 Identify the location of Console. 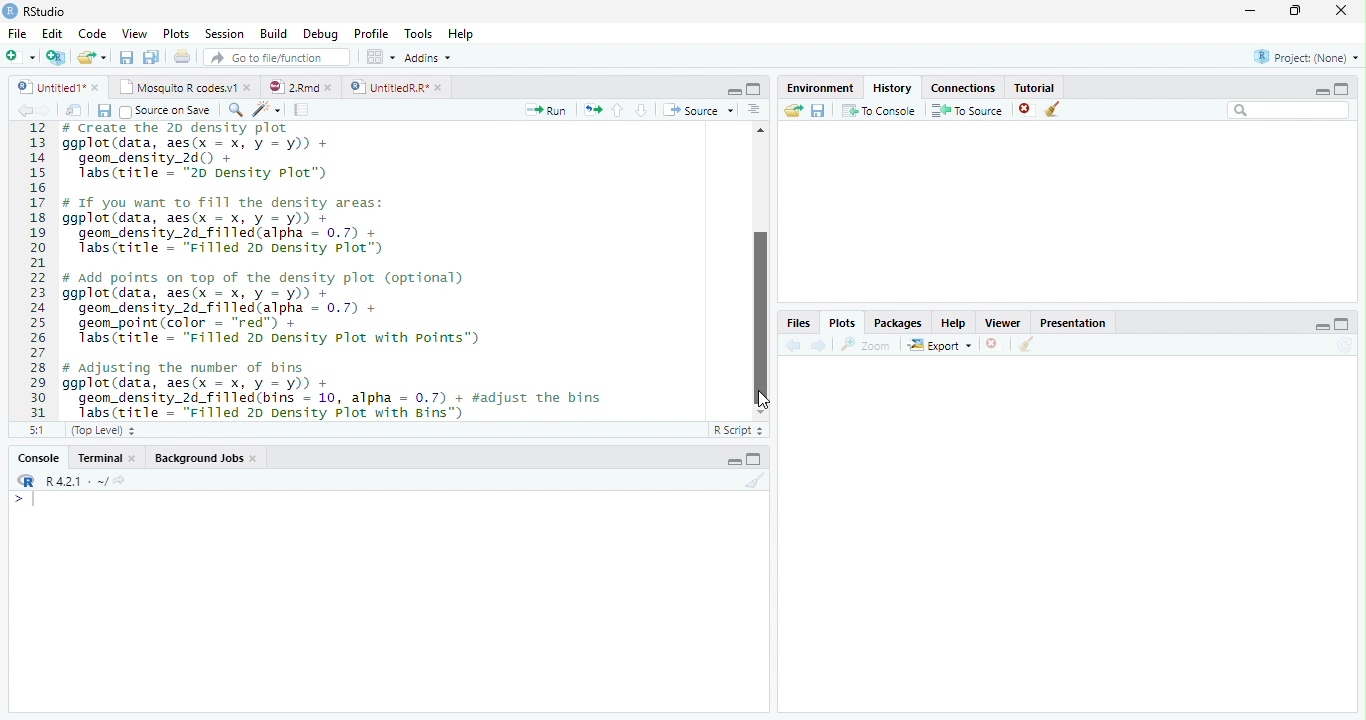
(38, 459).